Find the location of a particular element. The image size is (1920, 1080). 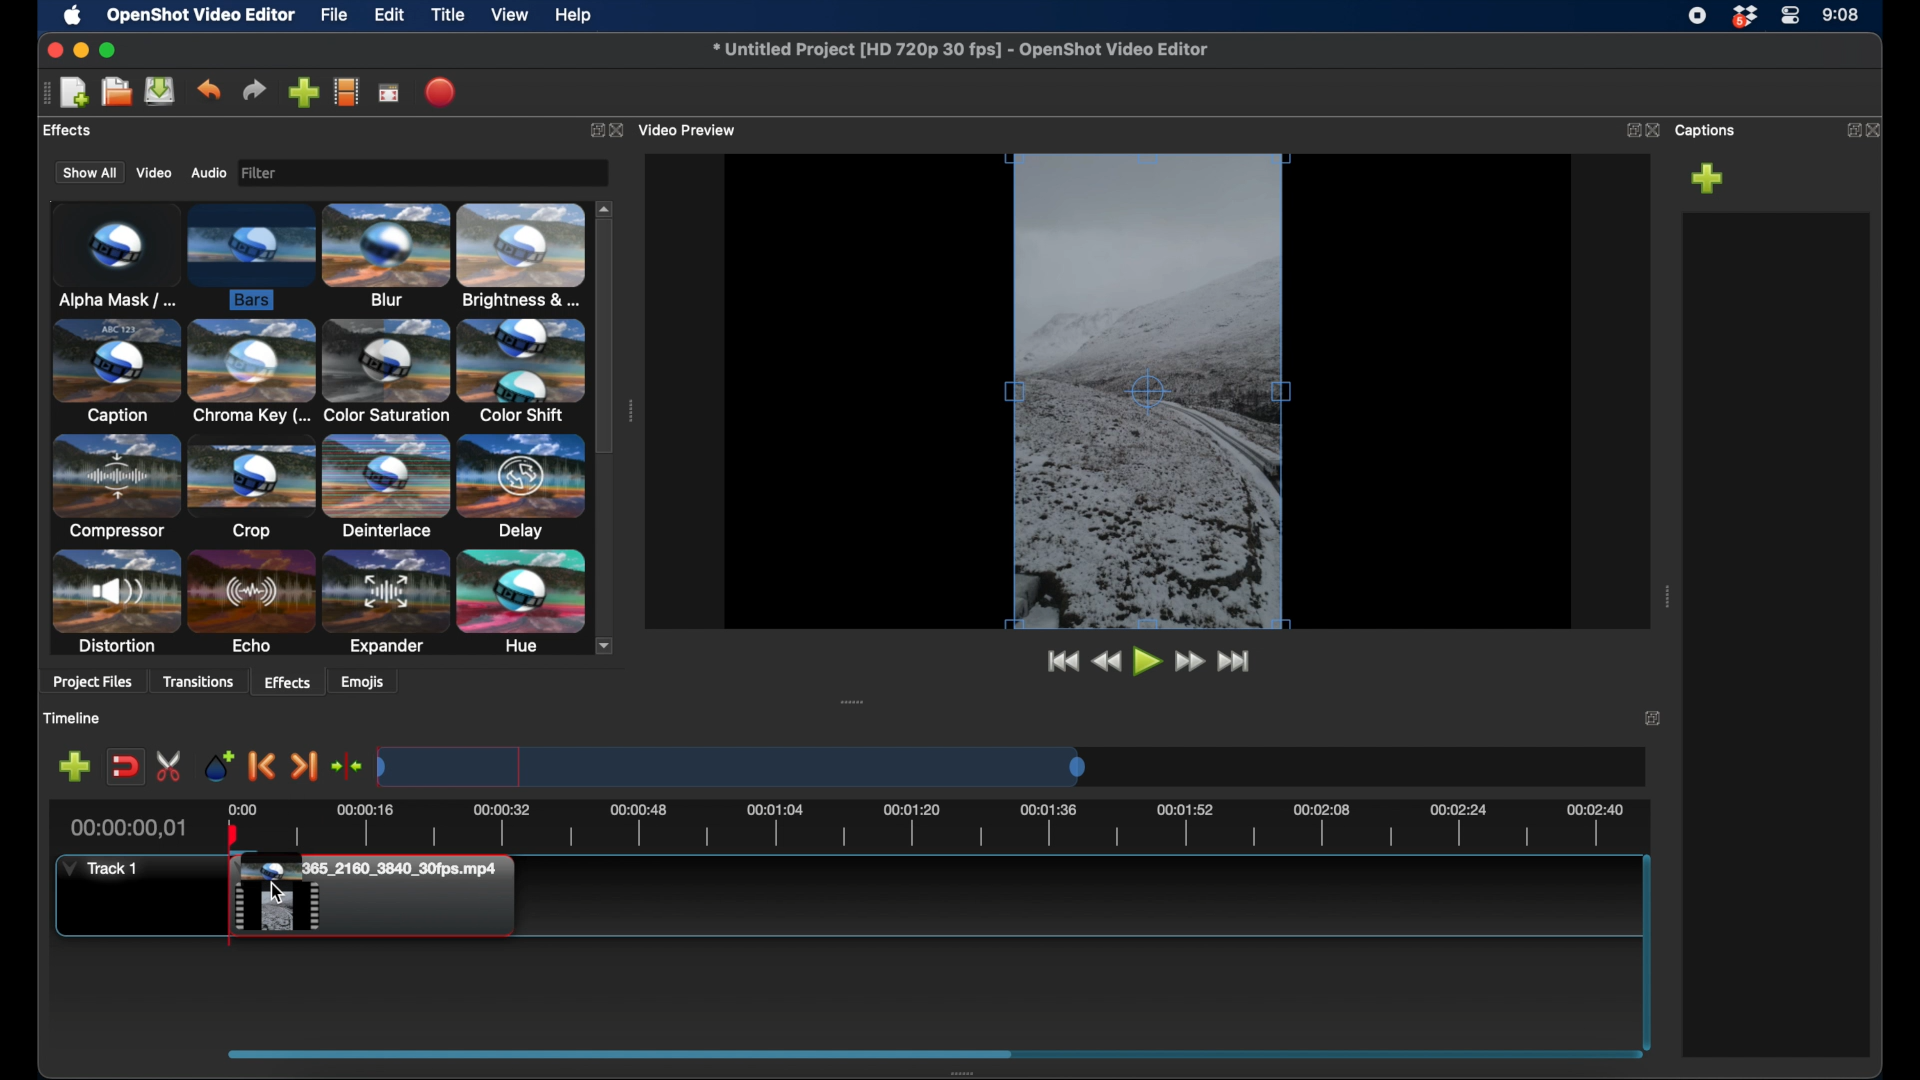

close is located at coordinates (621, 129).